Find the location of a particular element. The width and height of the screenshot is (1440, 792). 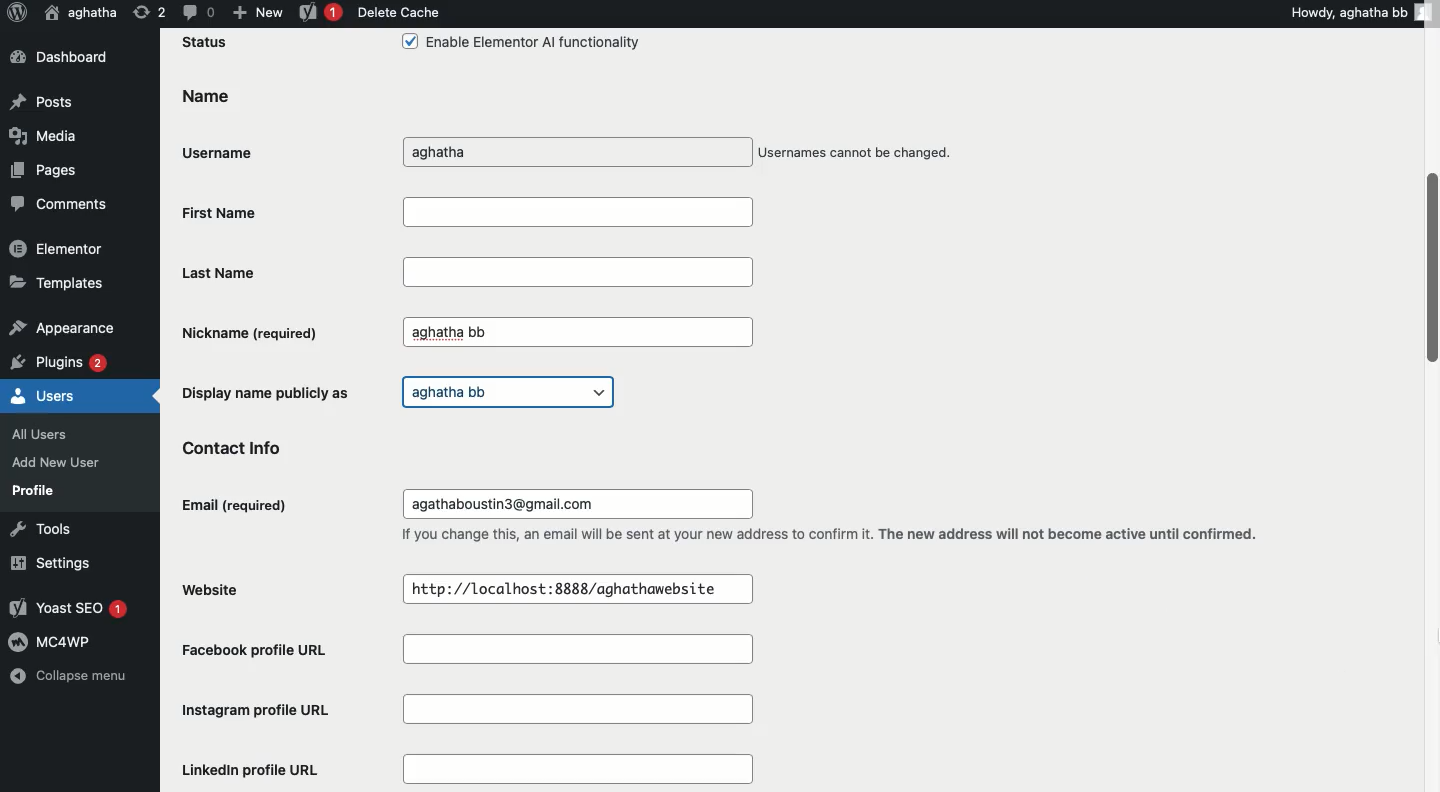

aghatha is located at coordinates (472, 152).